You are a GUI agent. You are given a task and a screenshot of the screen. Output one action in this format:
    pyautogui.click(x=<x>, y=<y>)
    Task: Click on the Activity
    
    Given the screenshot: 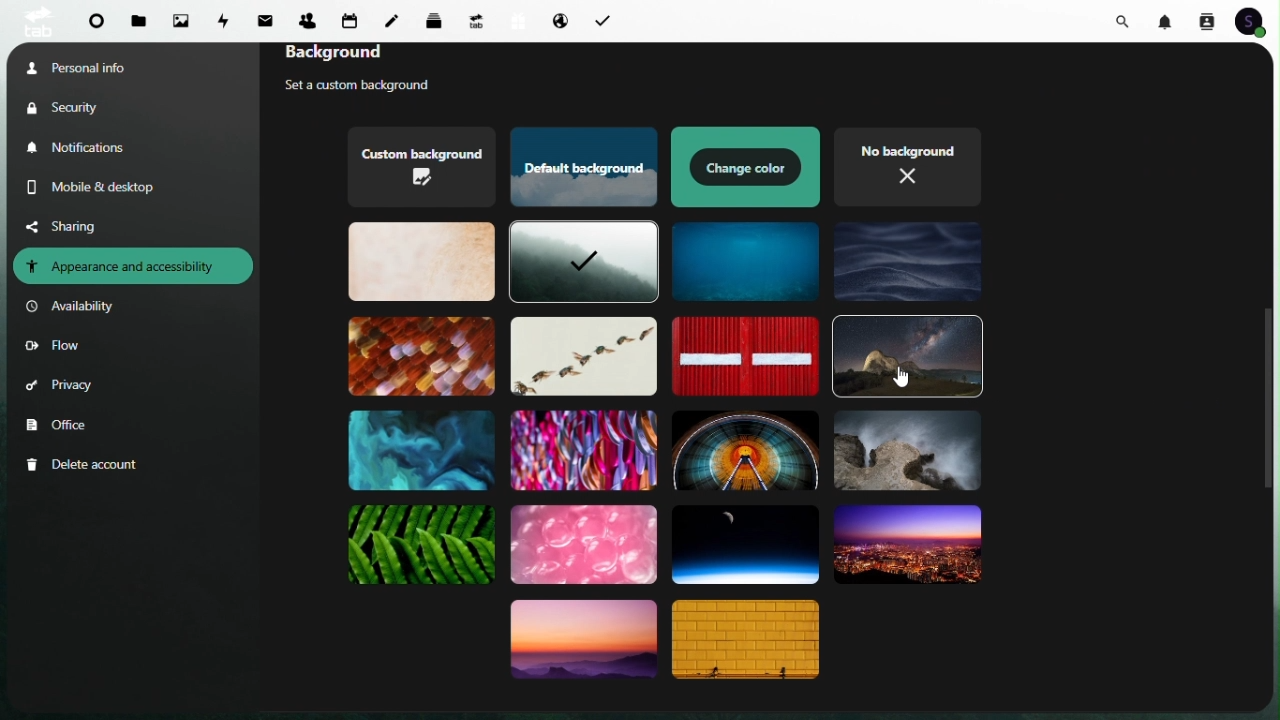 What is the action you would take?
    pyautogui.click(x=226, y=19)
    